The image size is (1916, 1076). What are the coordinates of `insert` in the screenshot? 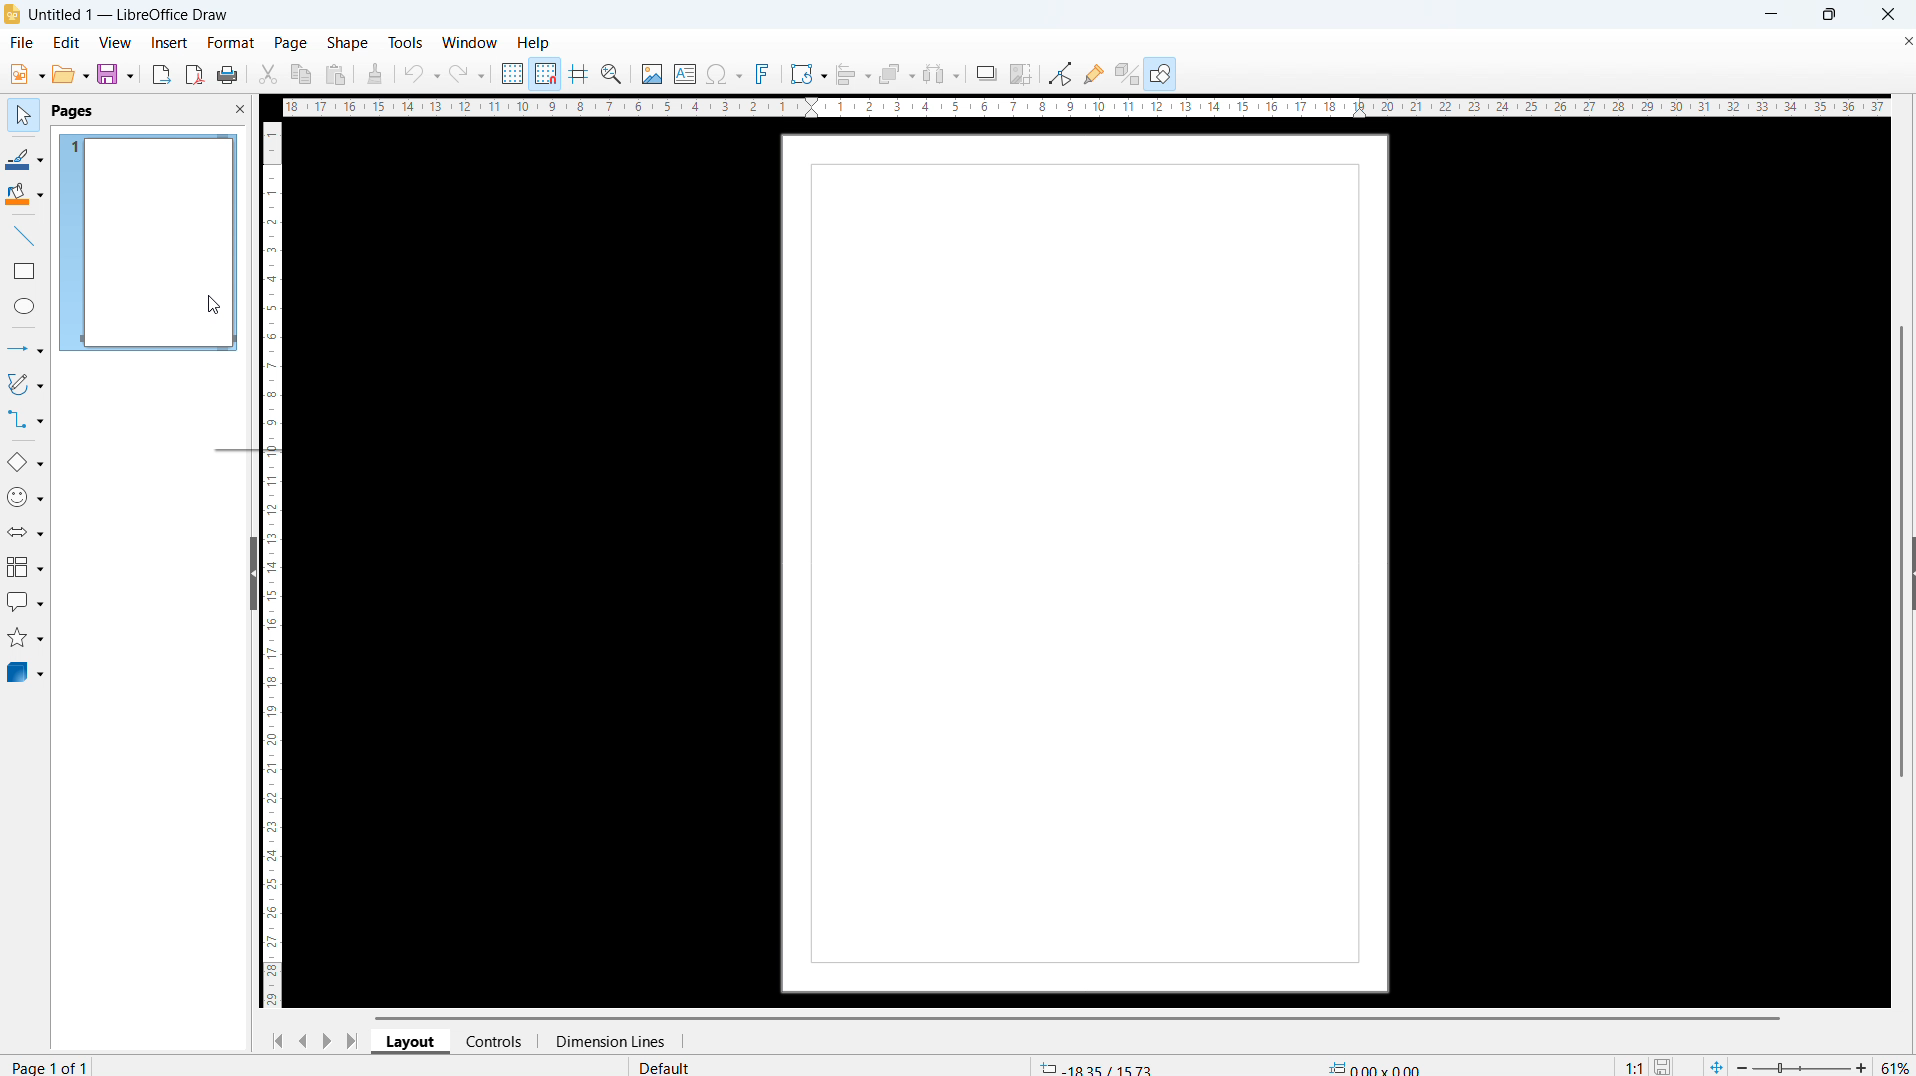 It's located at (168, 44).